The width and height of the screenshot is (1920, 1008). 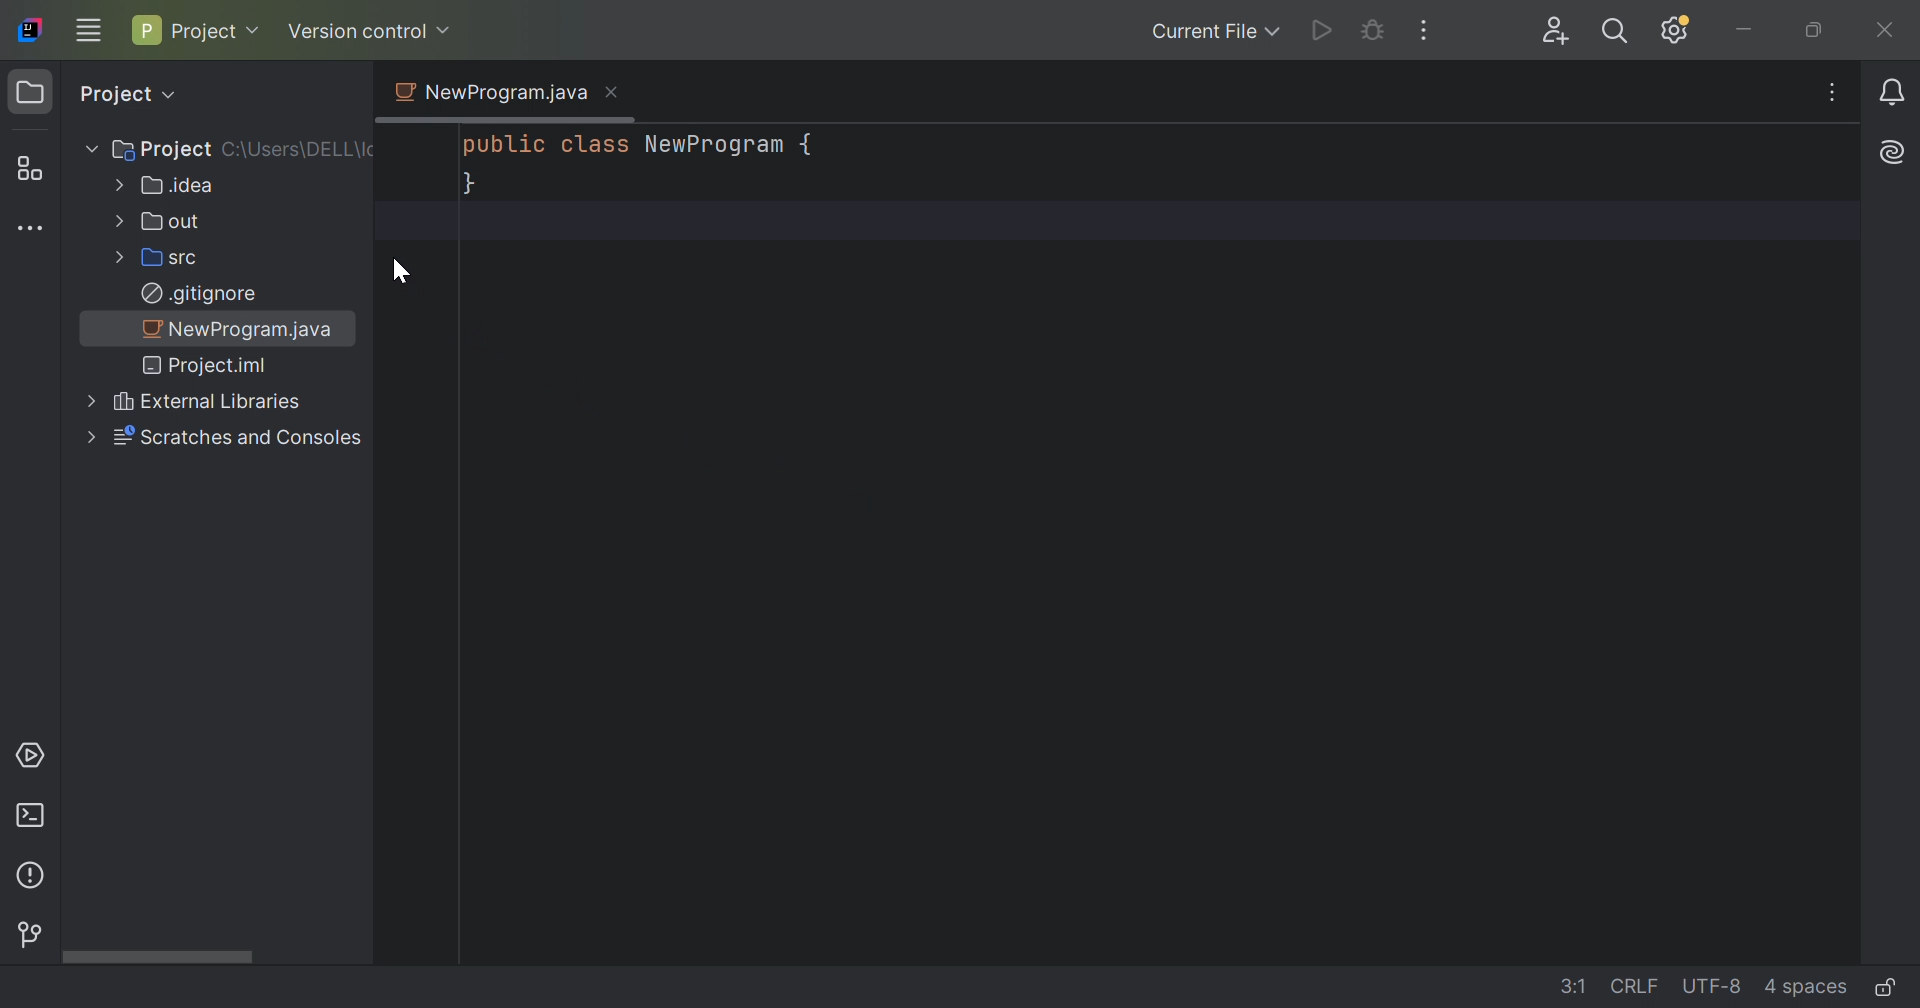 I want to click on Project, so click(x=163, y=148).